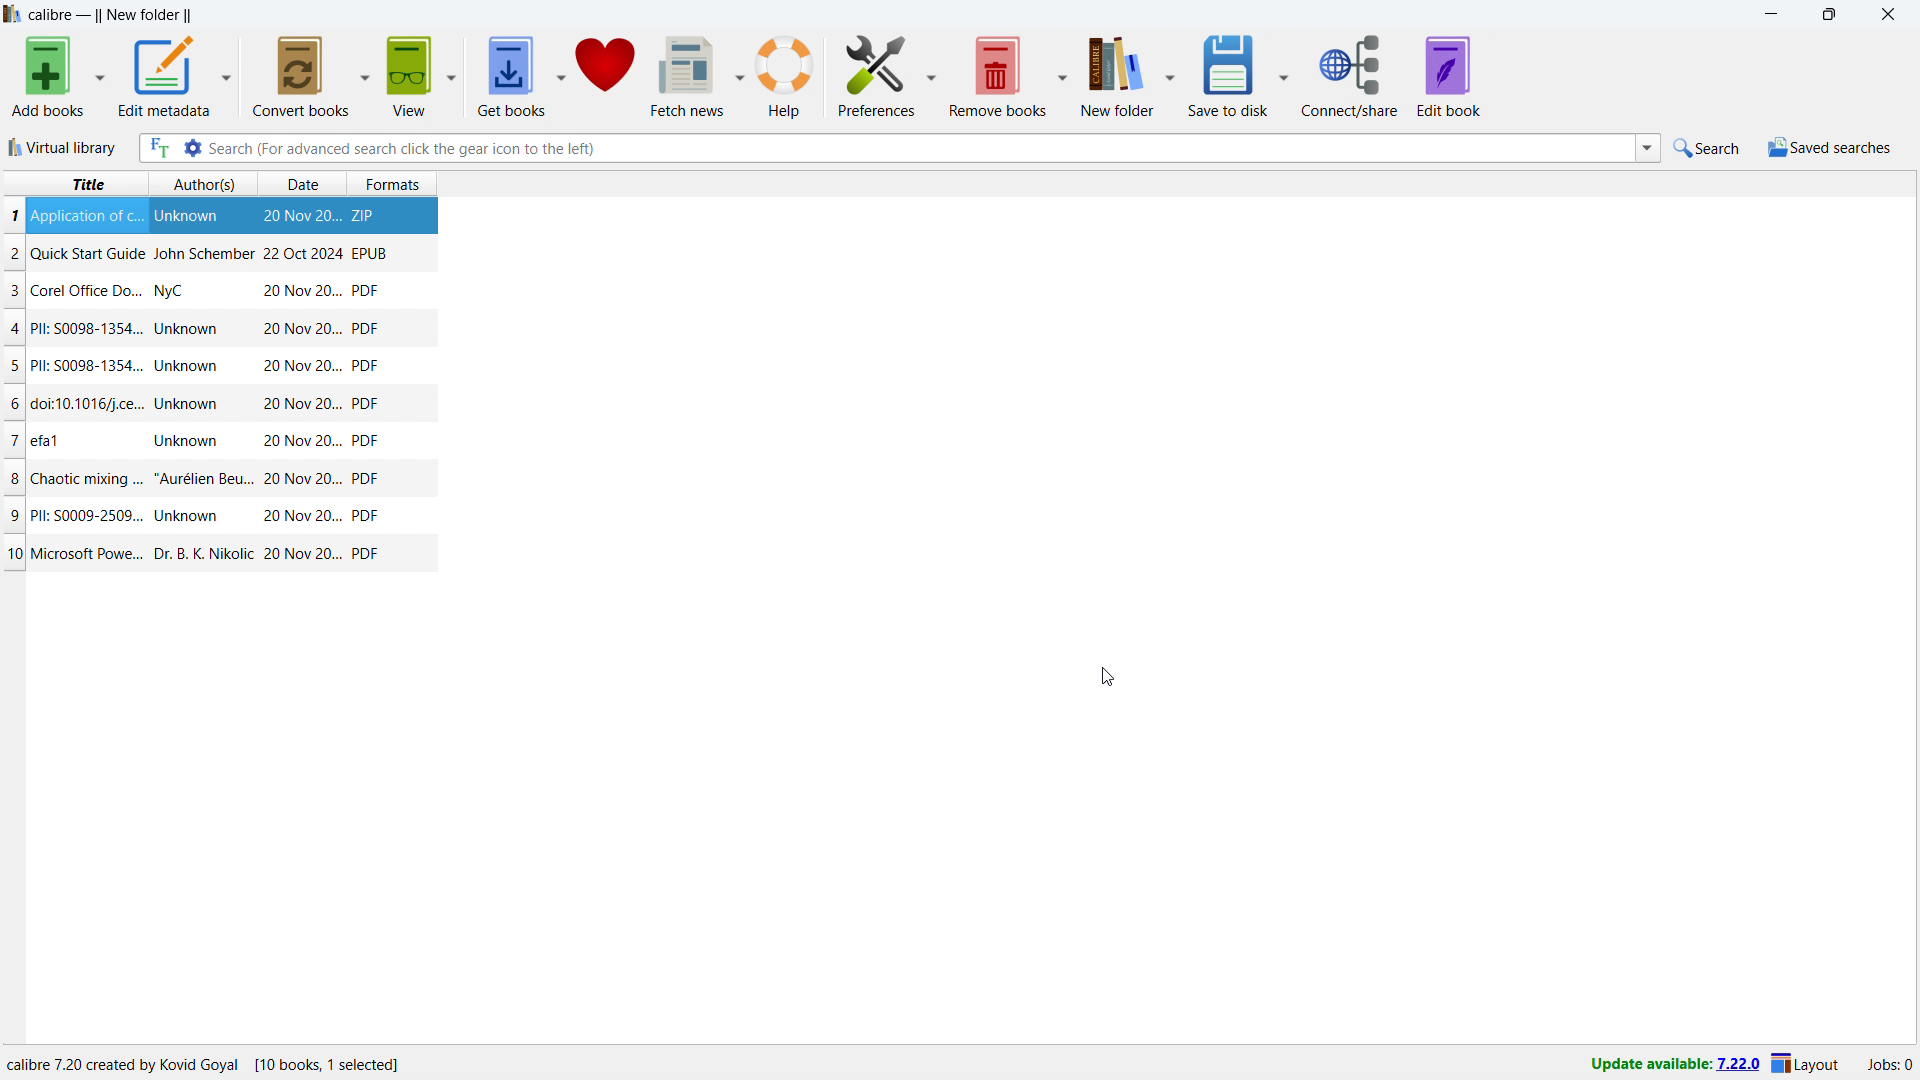 Image resolution: width=1920 pixels, height=1080 pixels. Describe the element at coordinates (190, 366) in the screenshot. I see `Author` at that location.